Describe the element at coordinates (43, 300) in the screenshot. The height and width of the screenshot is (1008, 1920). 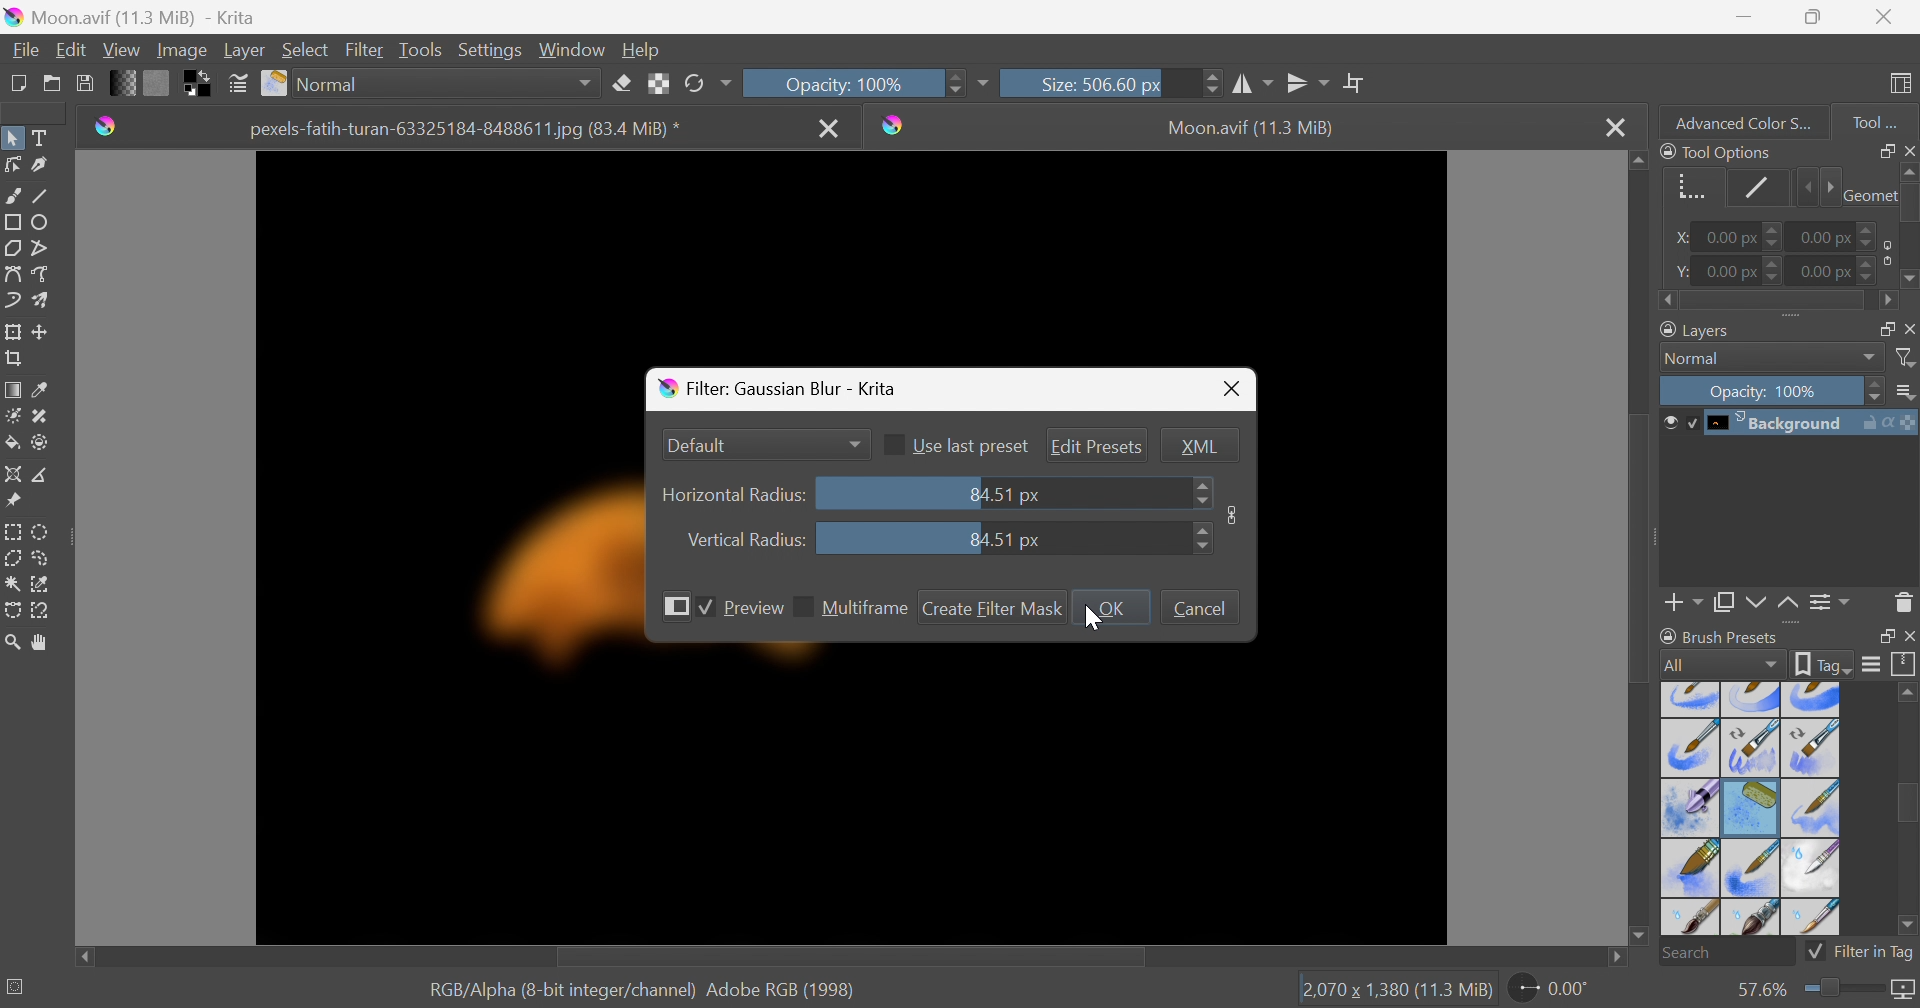
I see `Multibrush tool` at that location.